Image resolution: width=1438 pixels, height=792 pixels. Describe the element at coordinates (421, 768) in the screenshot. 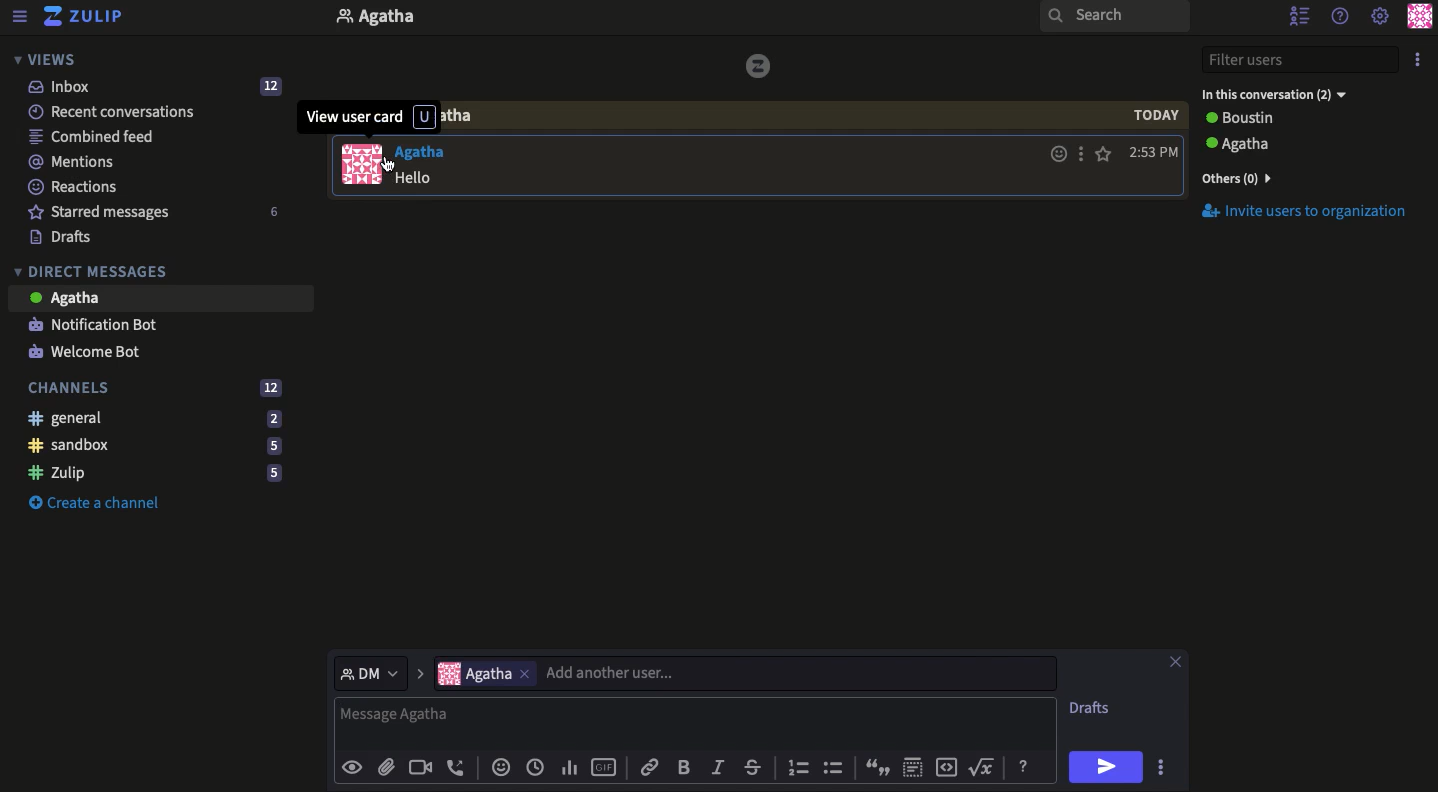

I see `Video` at that location.